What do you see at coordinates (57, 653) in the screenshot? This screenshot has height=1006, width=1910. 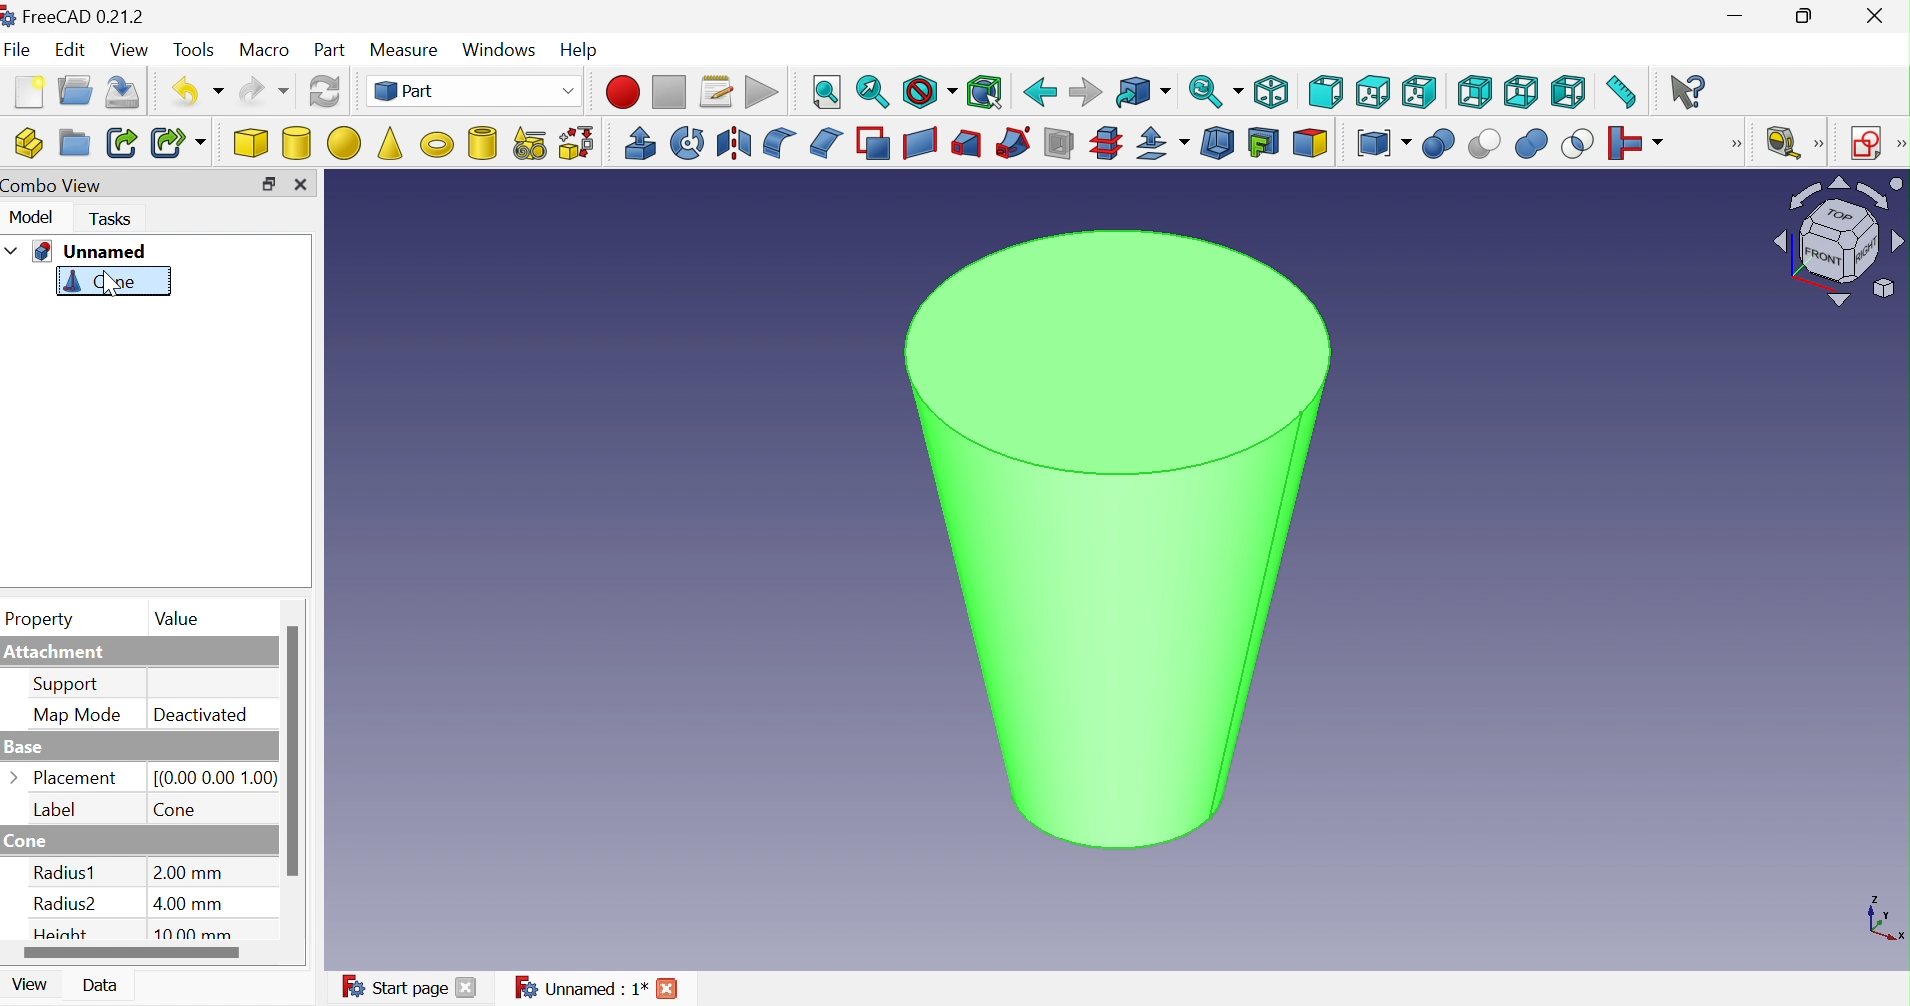 I see `Attachment` at bounding box center [57, 653].